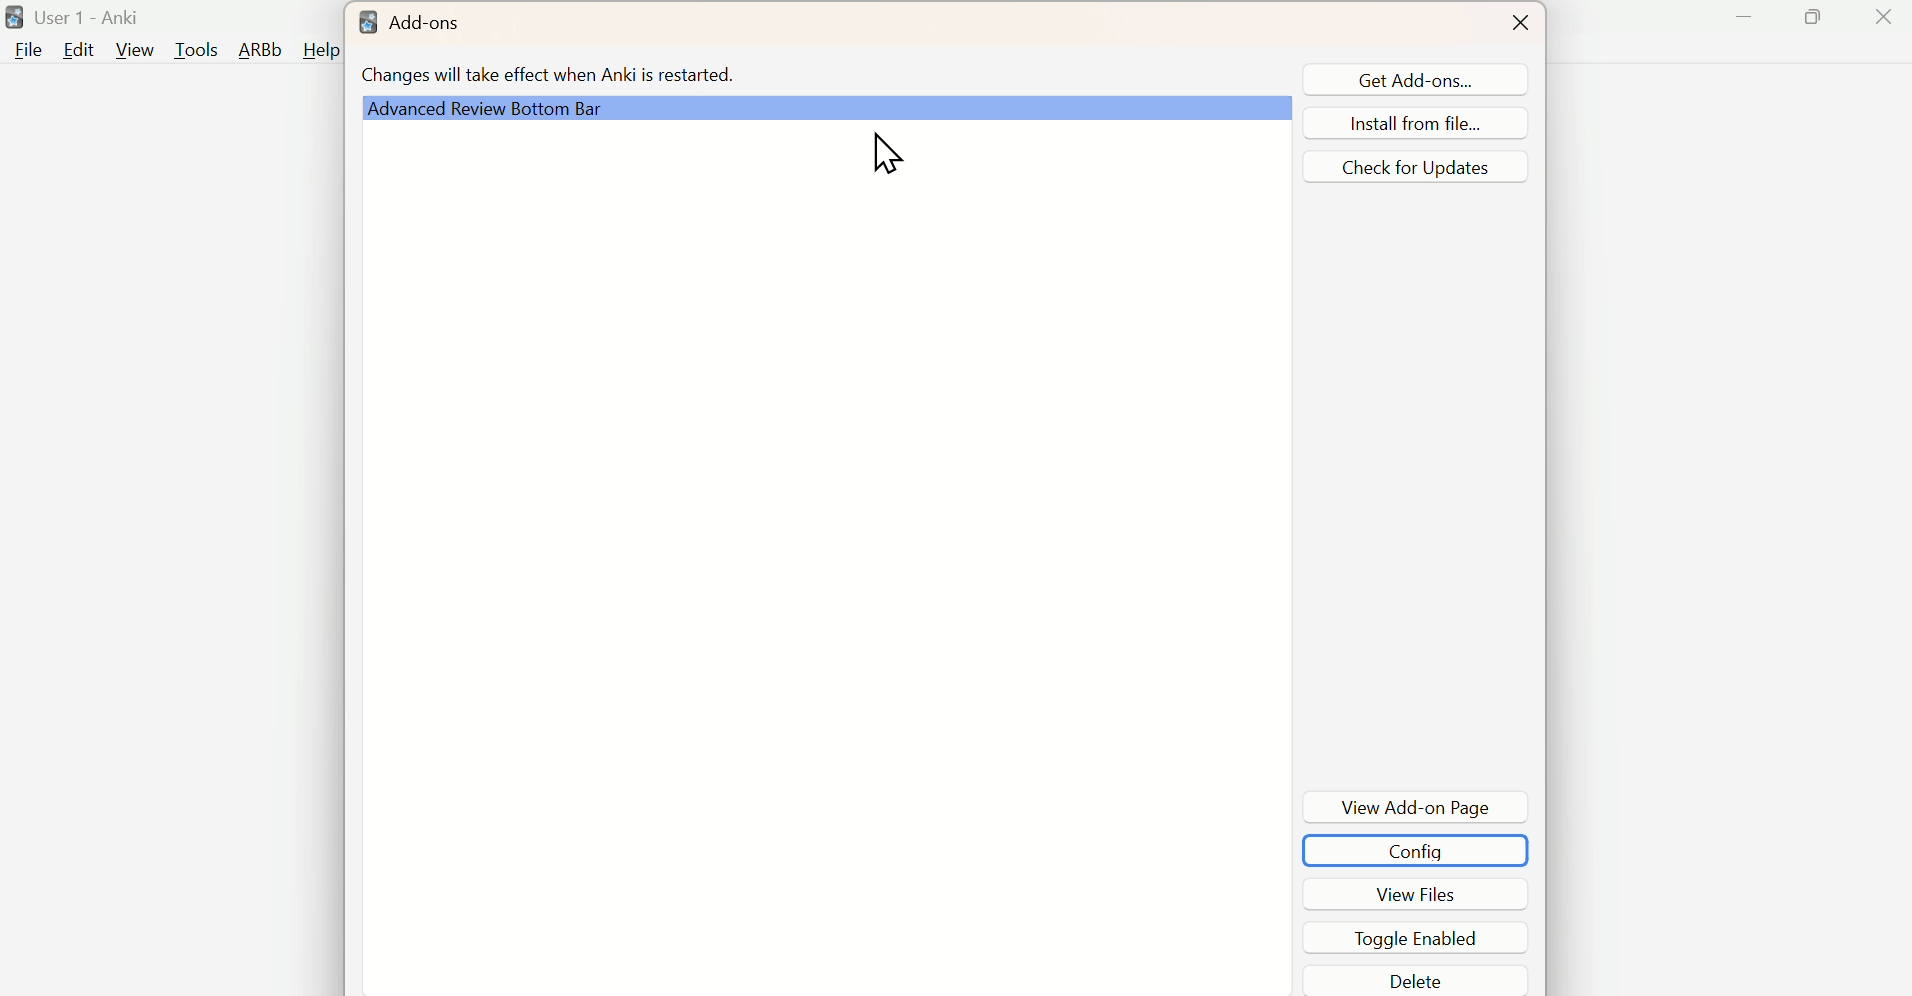 This screenshot has height=996, width=1912. I want to click on Changes will take effect when Anki is restarted., so click(550, 73).